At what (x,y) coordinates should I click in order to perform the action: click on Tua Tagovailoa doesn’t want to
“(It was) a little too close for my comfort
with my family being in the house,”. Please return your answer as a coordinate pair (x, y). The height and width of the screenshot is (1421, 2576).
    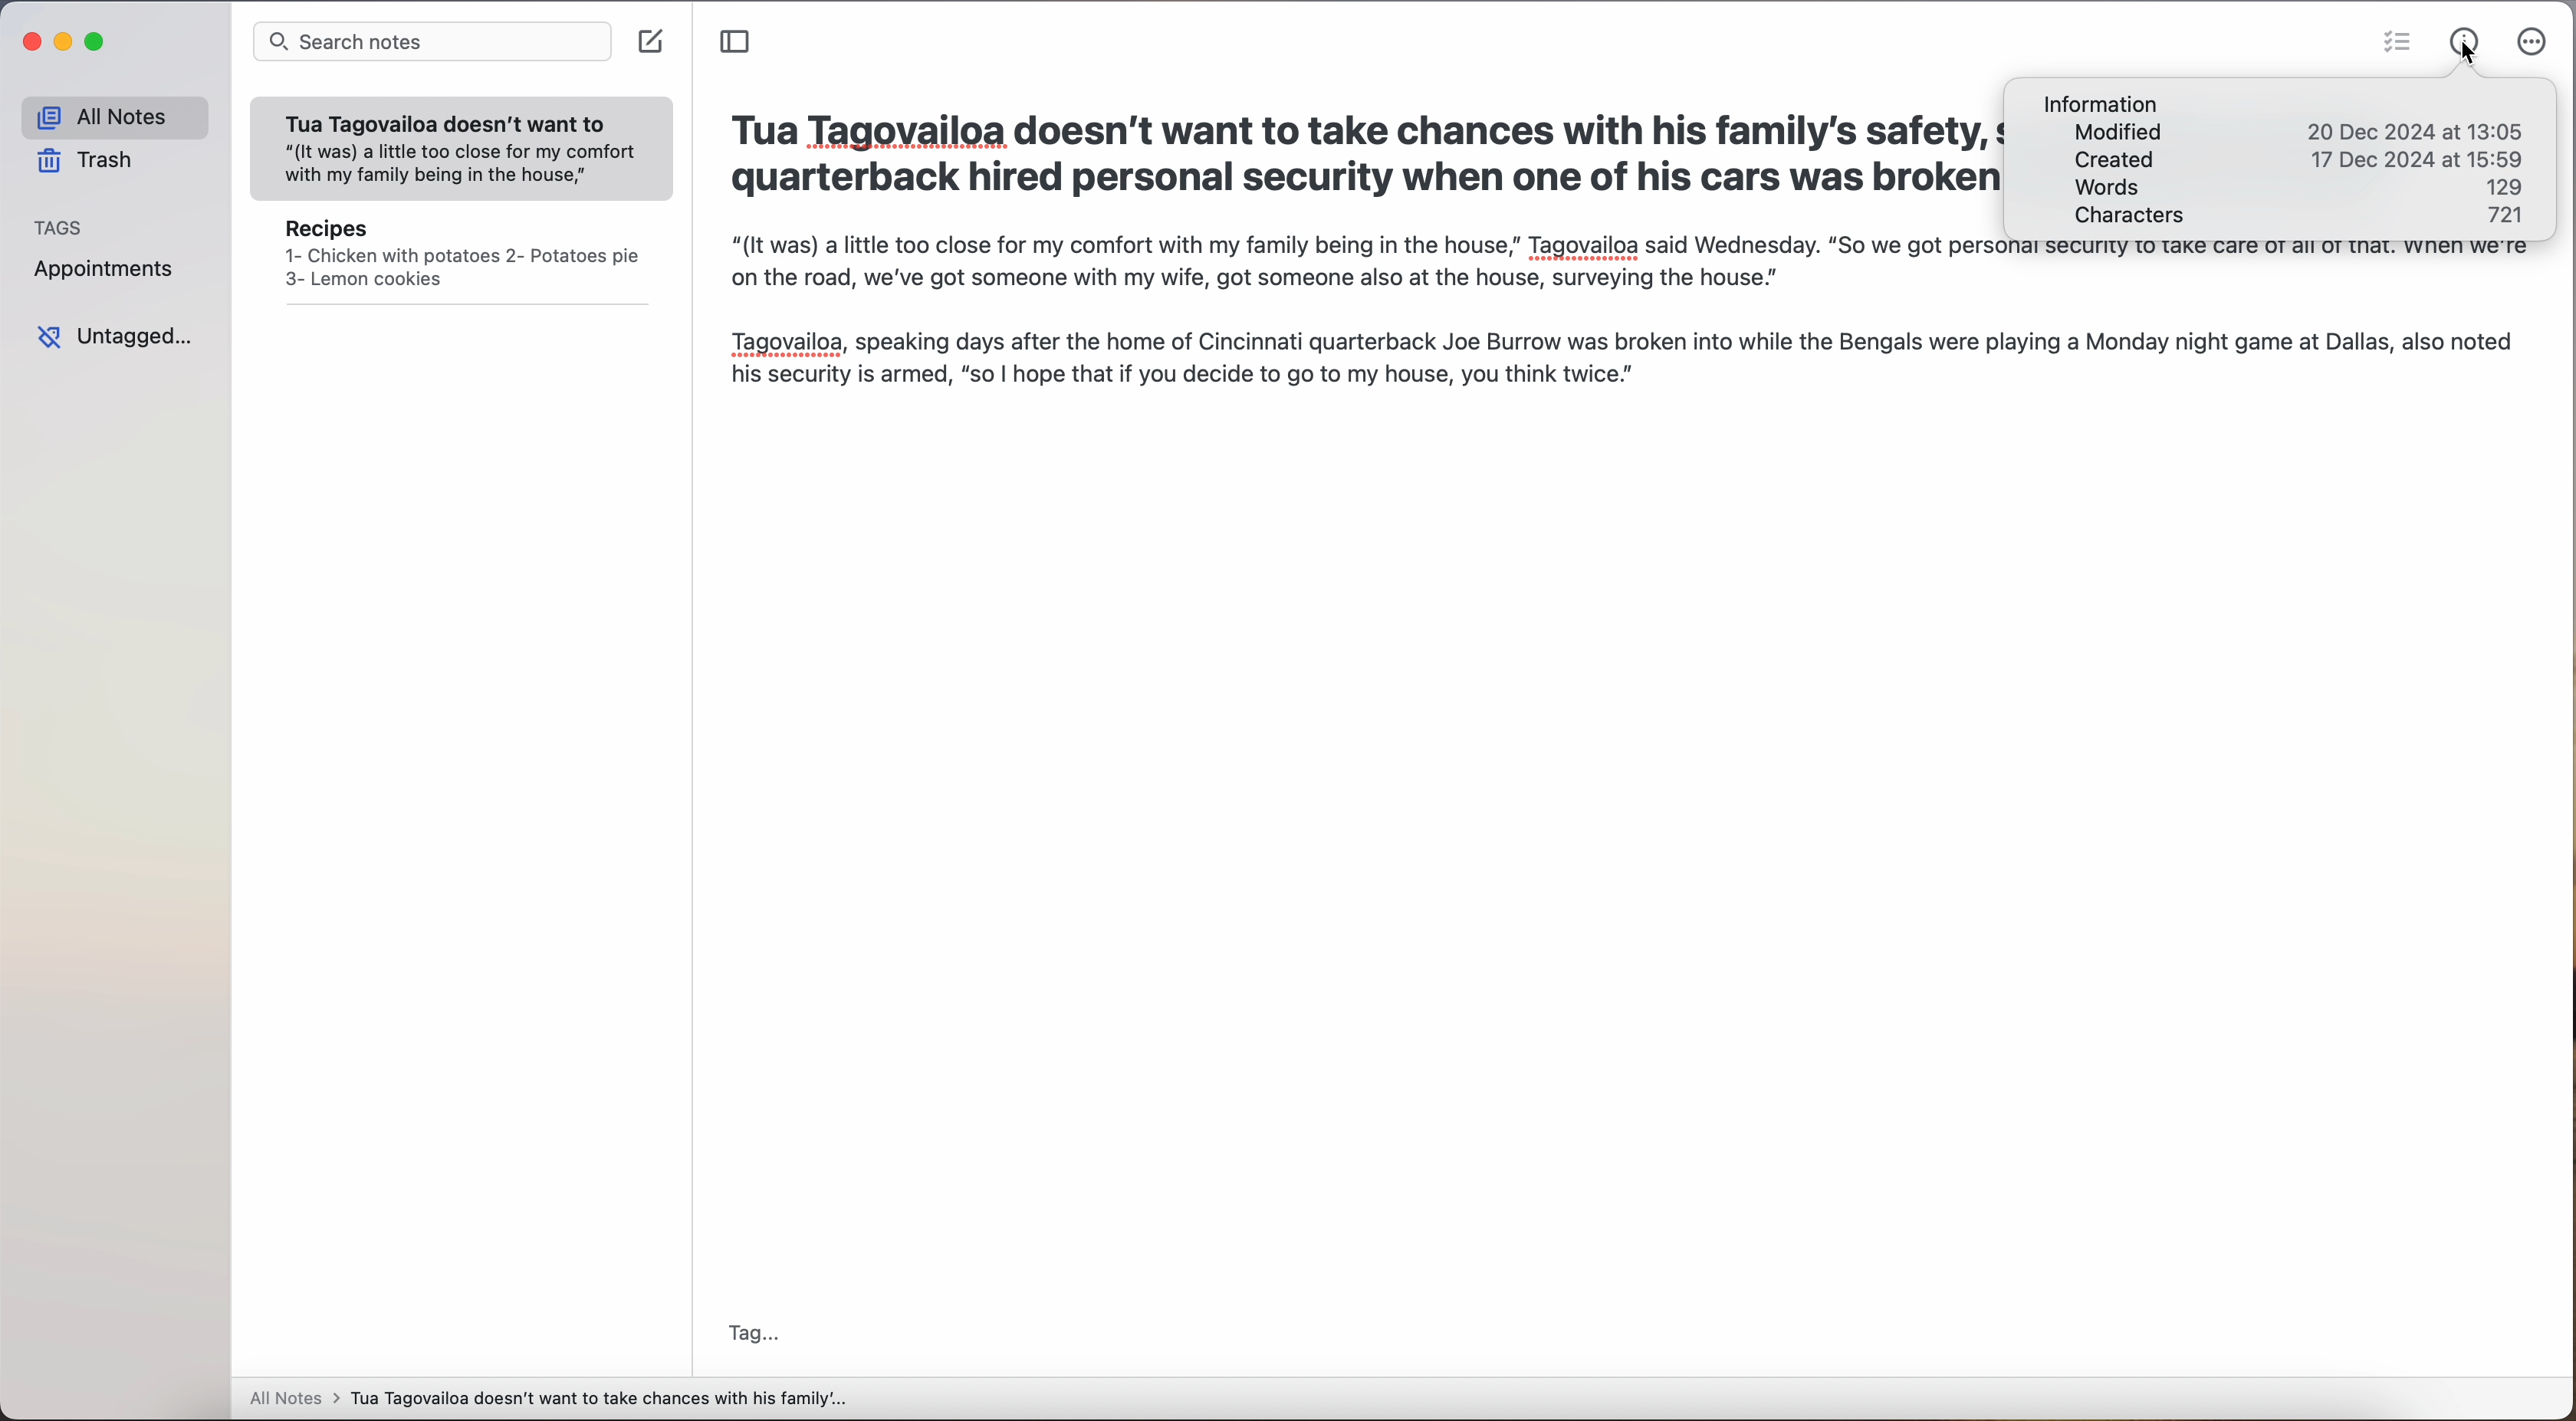
    Looking at the image, I should click on (463, 142).